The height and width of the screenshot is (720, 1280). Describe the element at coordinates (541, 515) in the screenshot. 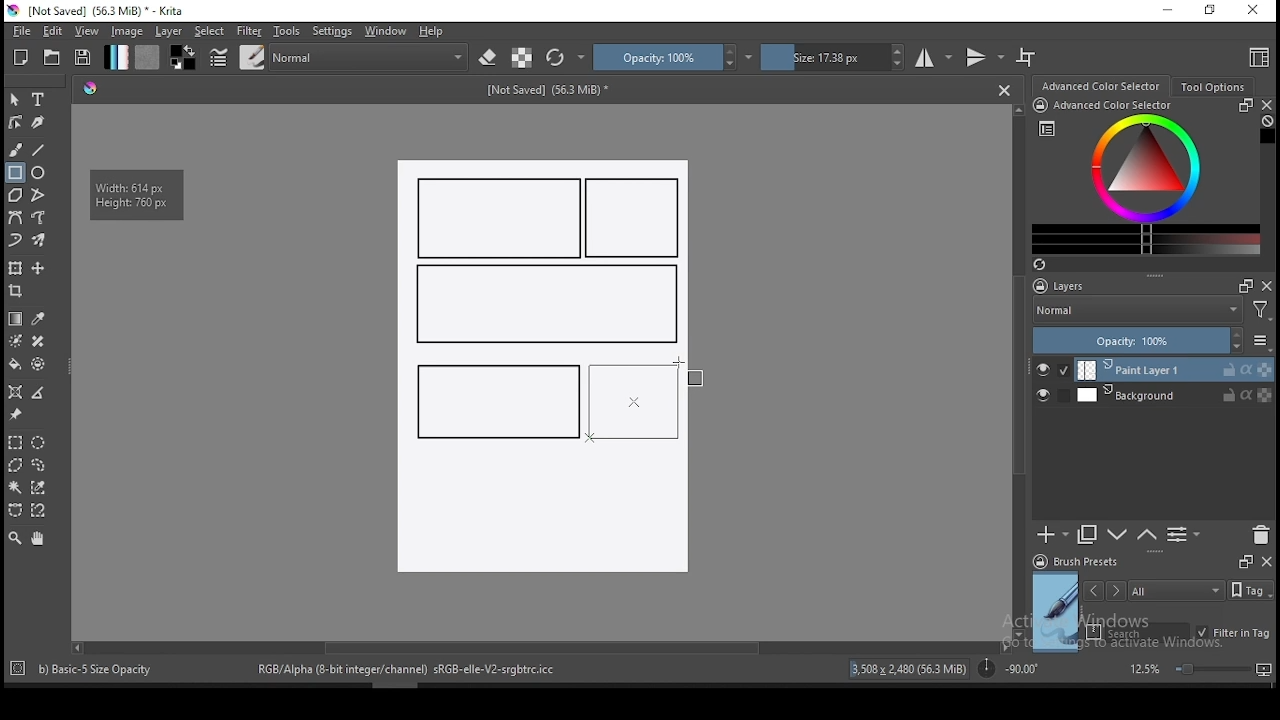

I see `Image` at that location.